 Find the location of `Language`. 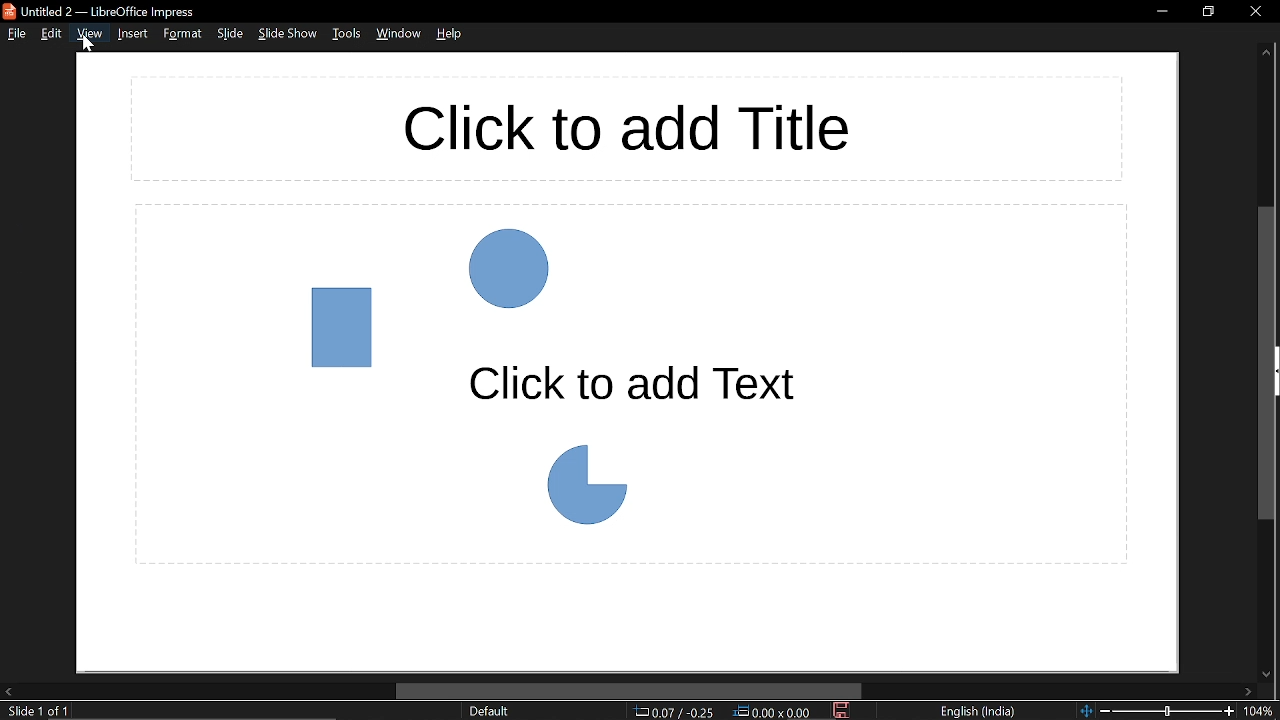

Language is located at coordinates (981, 710).